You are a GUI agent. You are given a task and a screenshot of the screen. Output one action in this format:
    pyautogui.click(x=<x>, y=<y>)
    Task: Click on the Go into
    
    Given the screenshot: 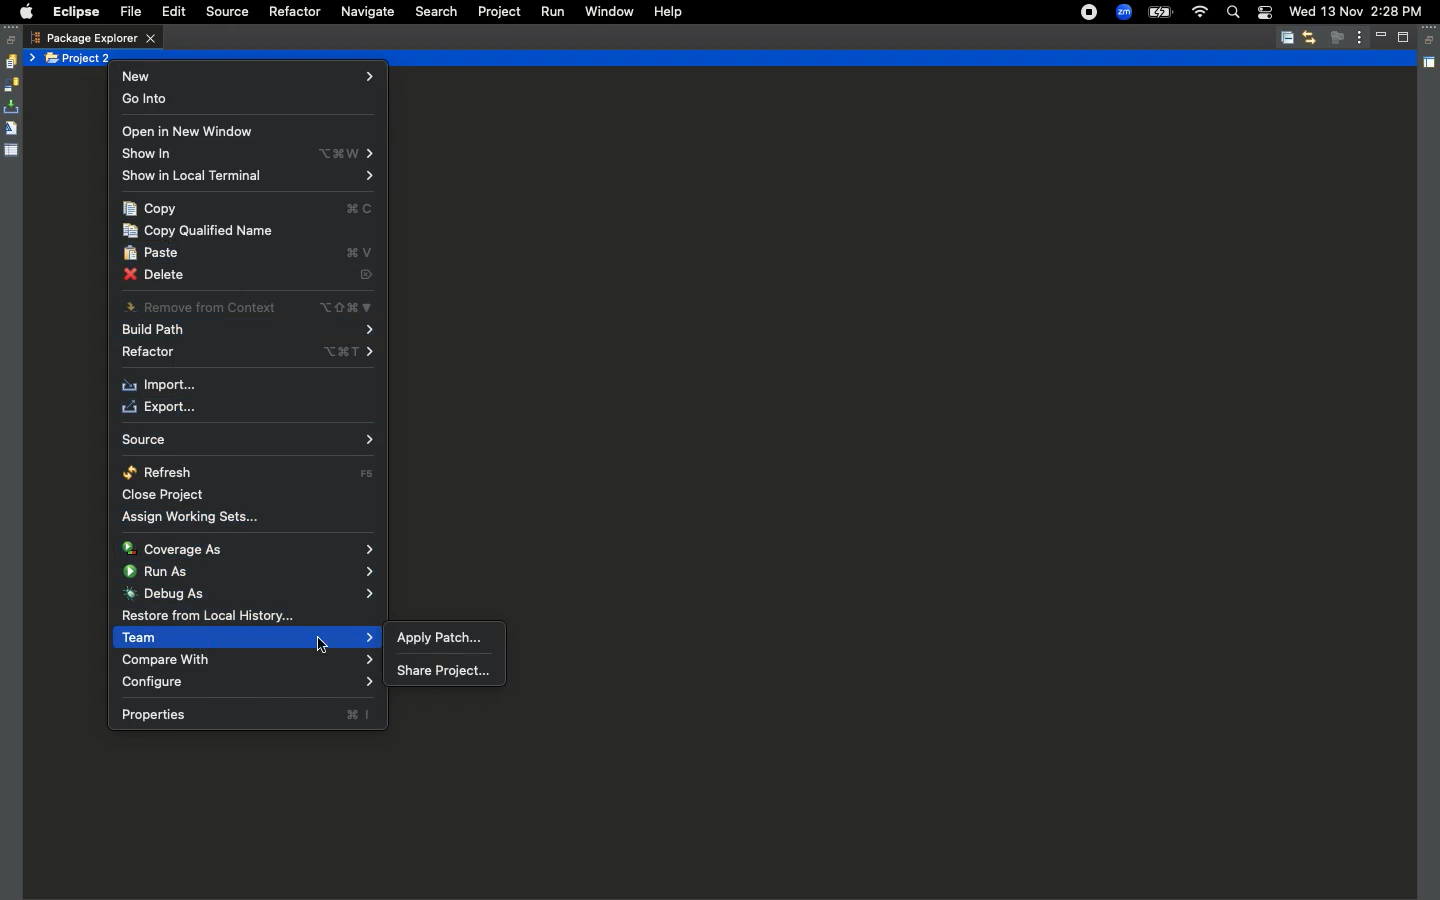 What is the action you would take?
    pyautogui.click(x=150, y=101)
    